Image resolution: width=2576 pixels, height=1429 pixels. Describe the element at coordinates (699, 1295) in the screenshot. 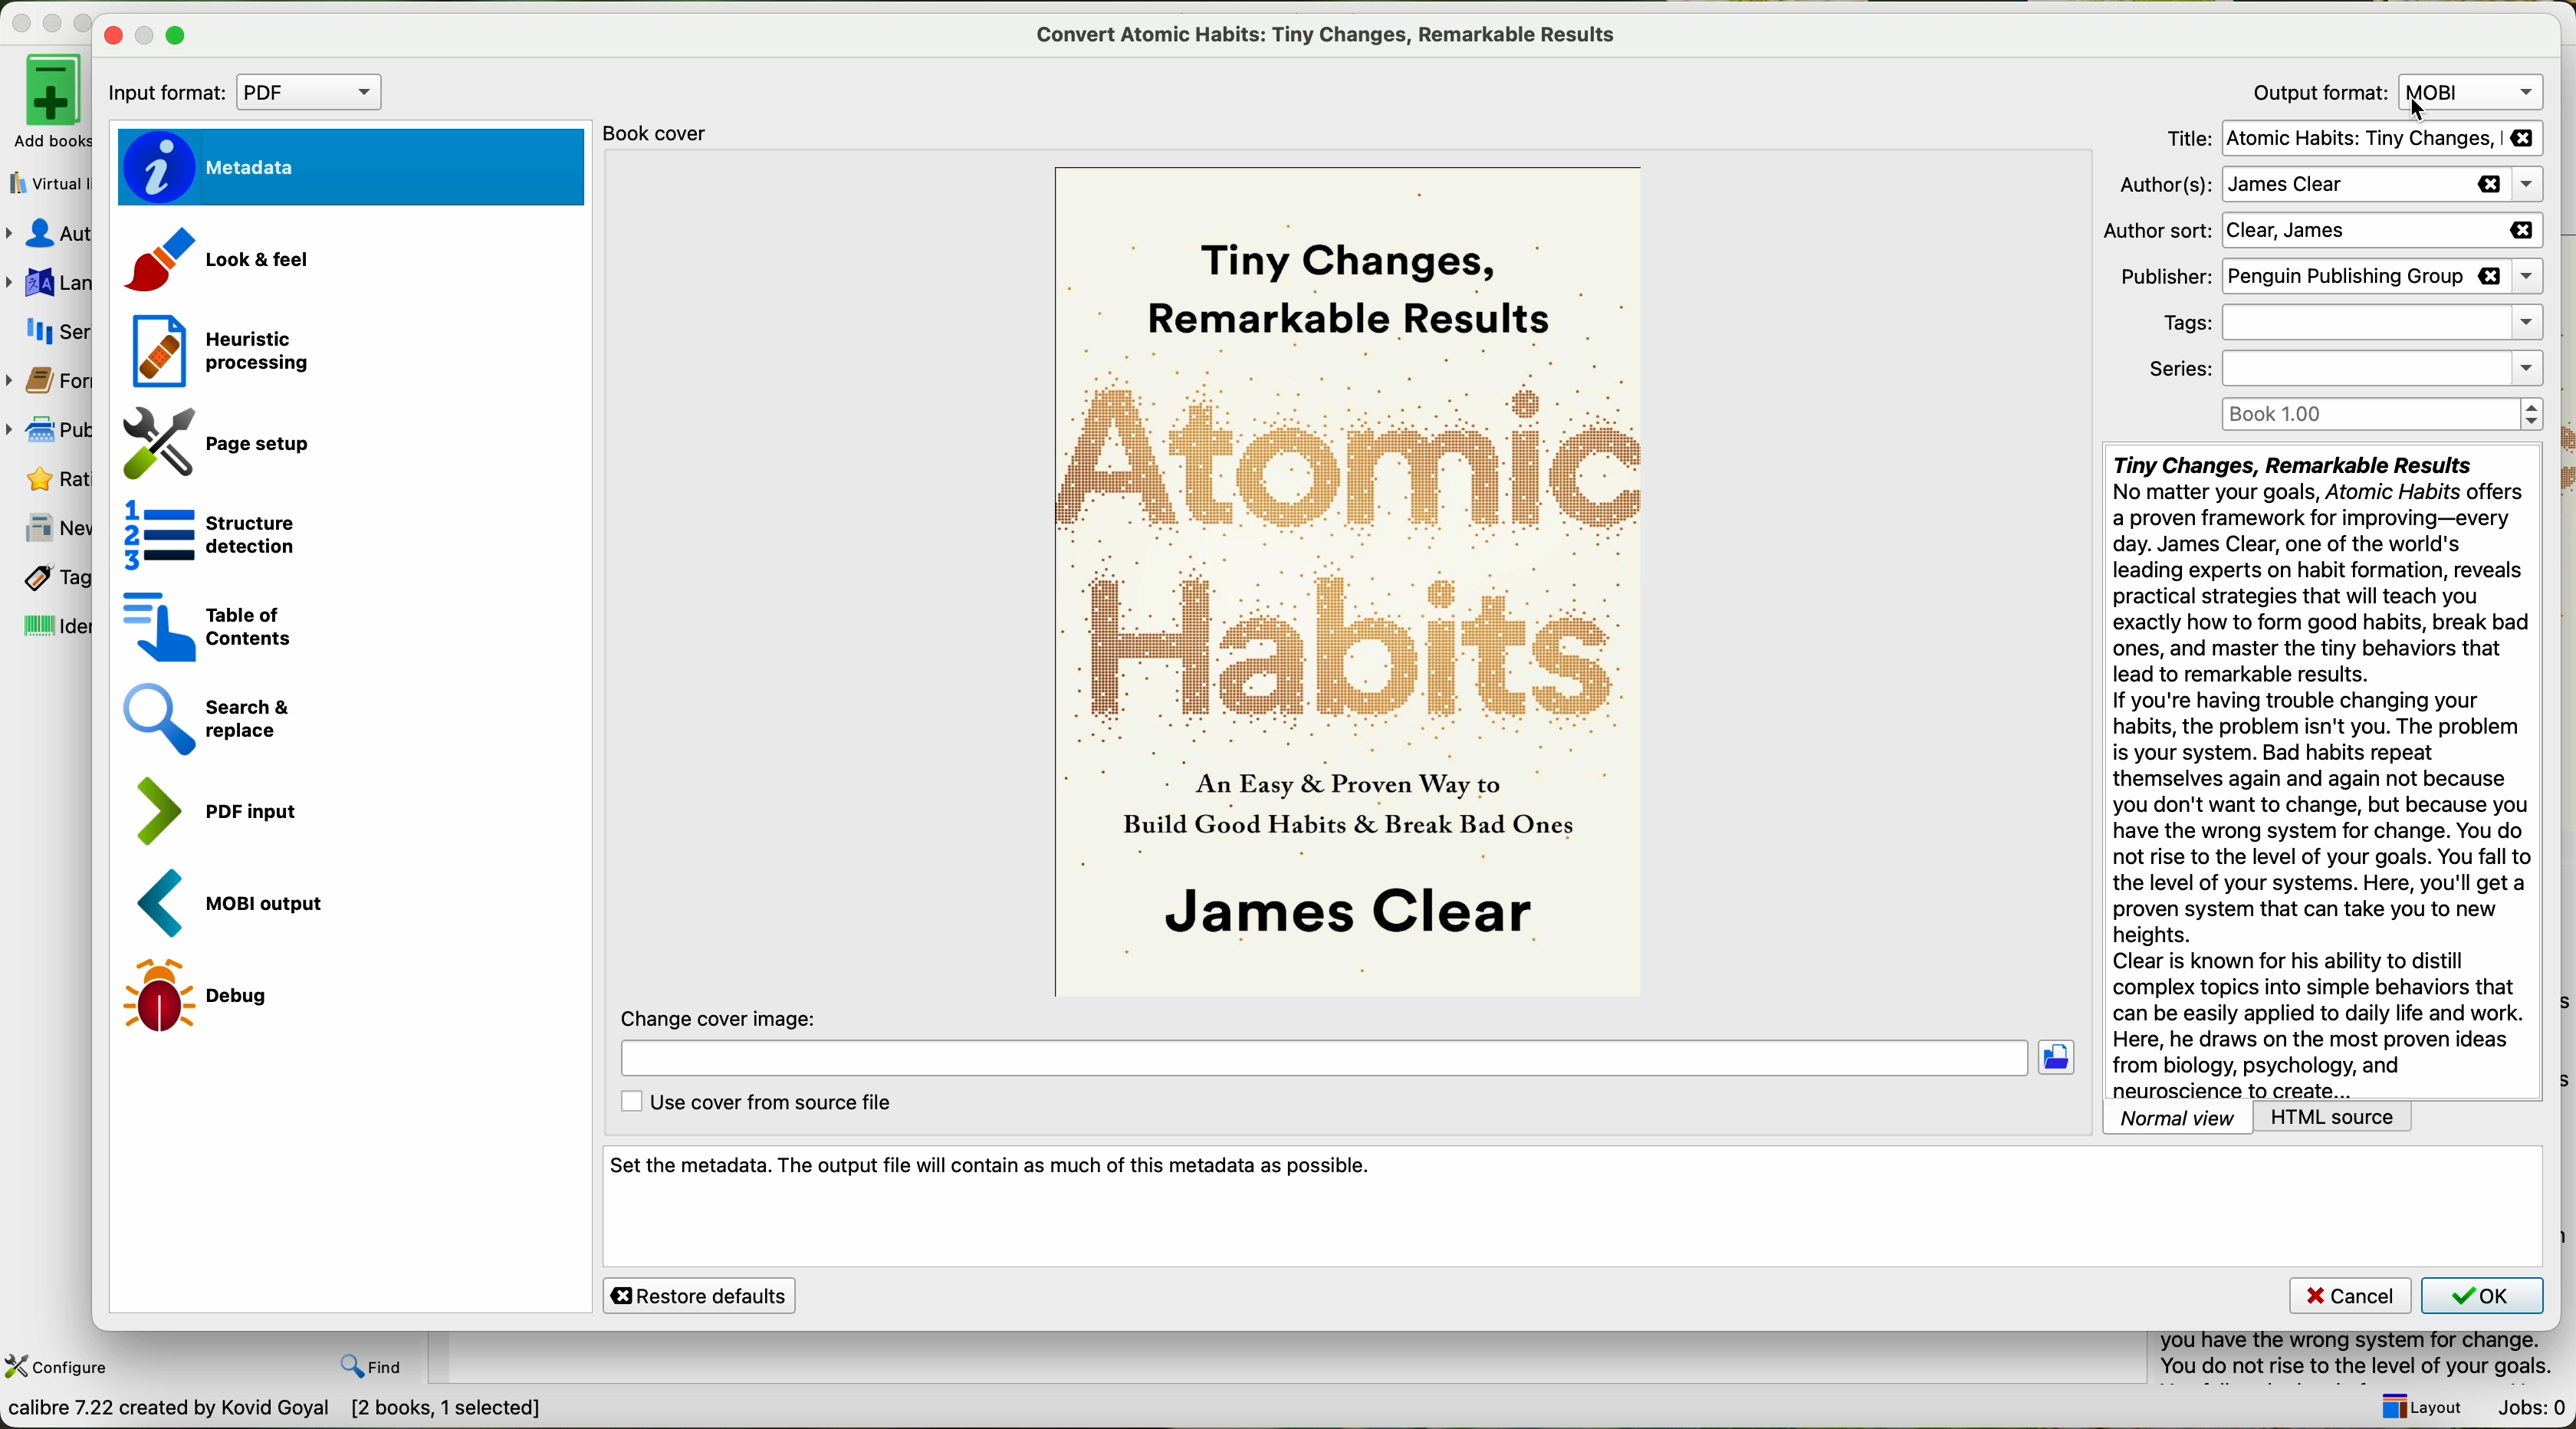

I see `restore defaults` at that location.